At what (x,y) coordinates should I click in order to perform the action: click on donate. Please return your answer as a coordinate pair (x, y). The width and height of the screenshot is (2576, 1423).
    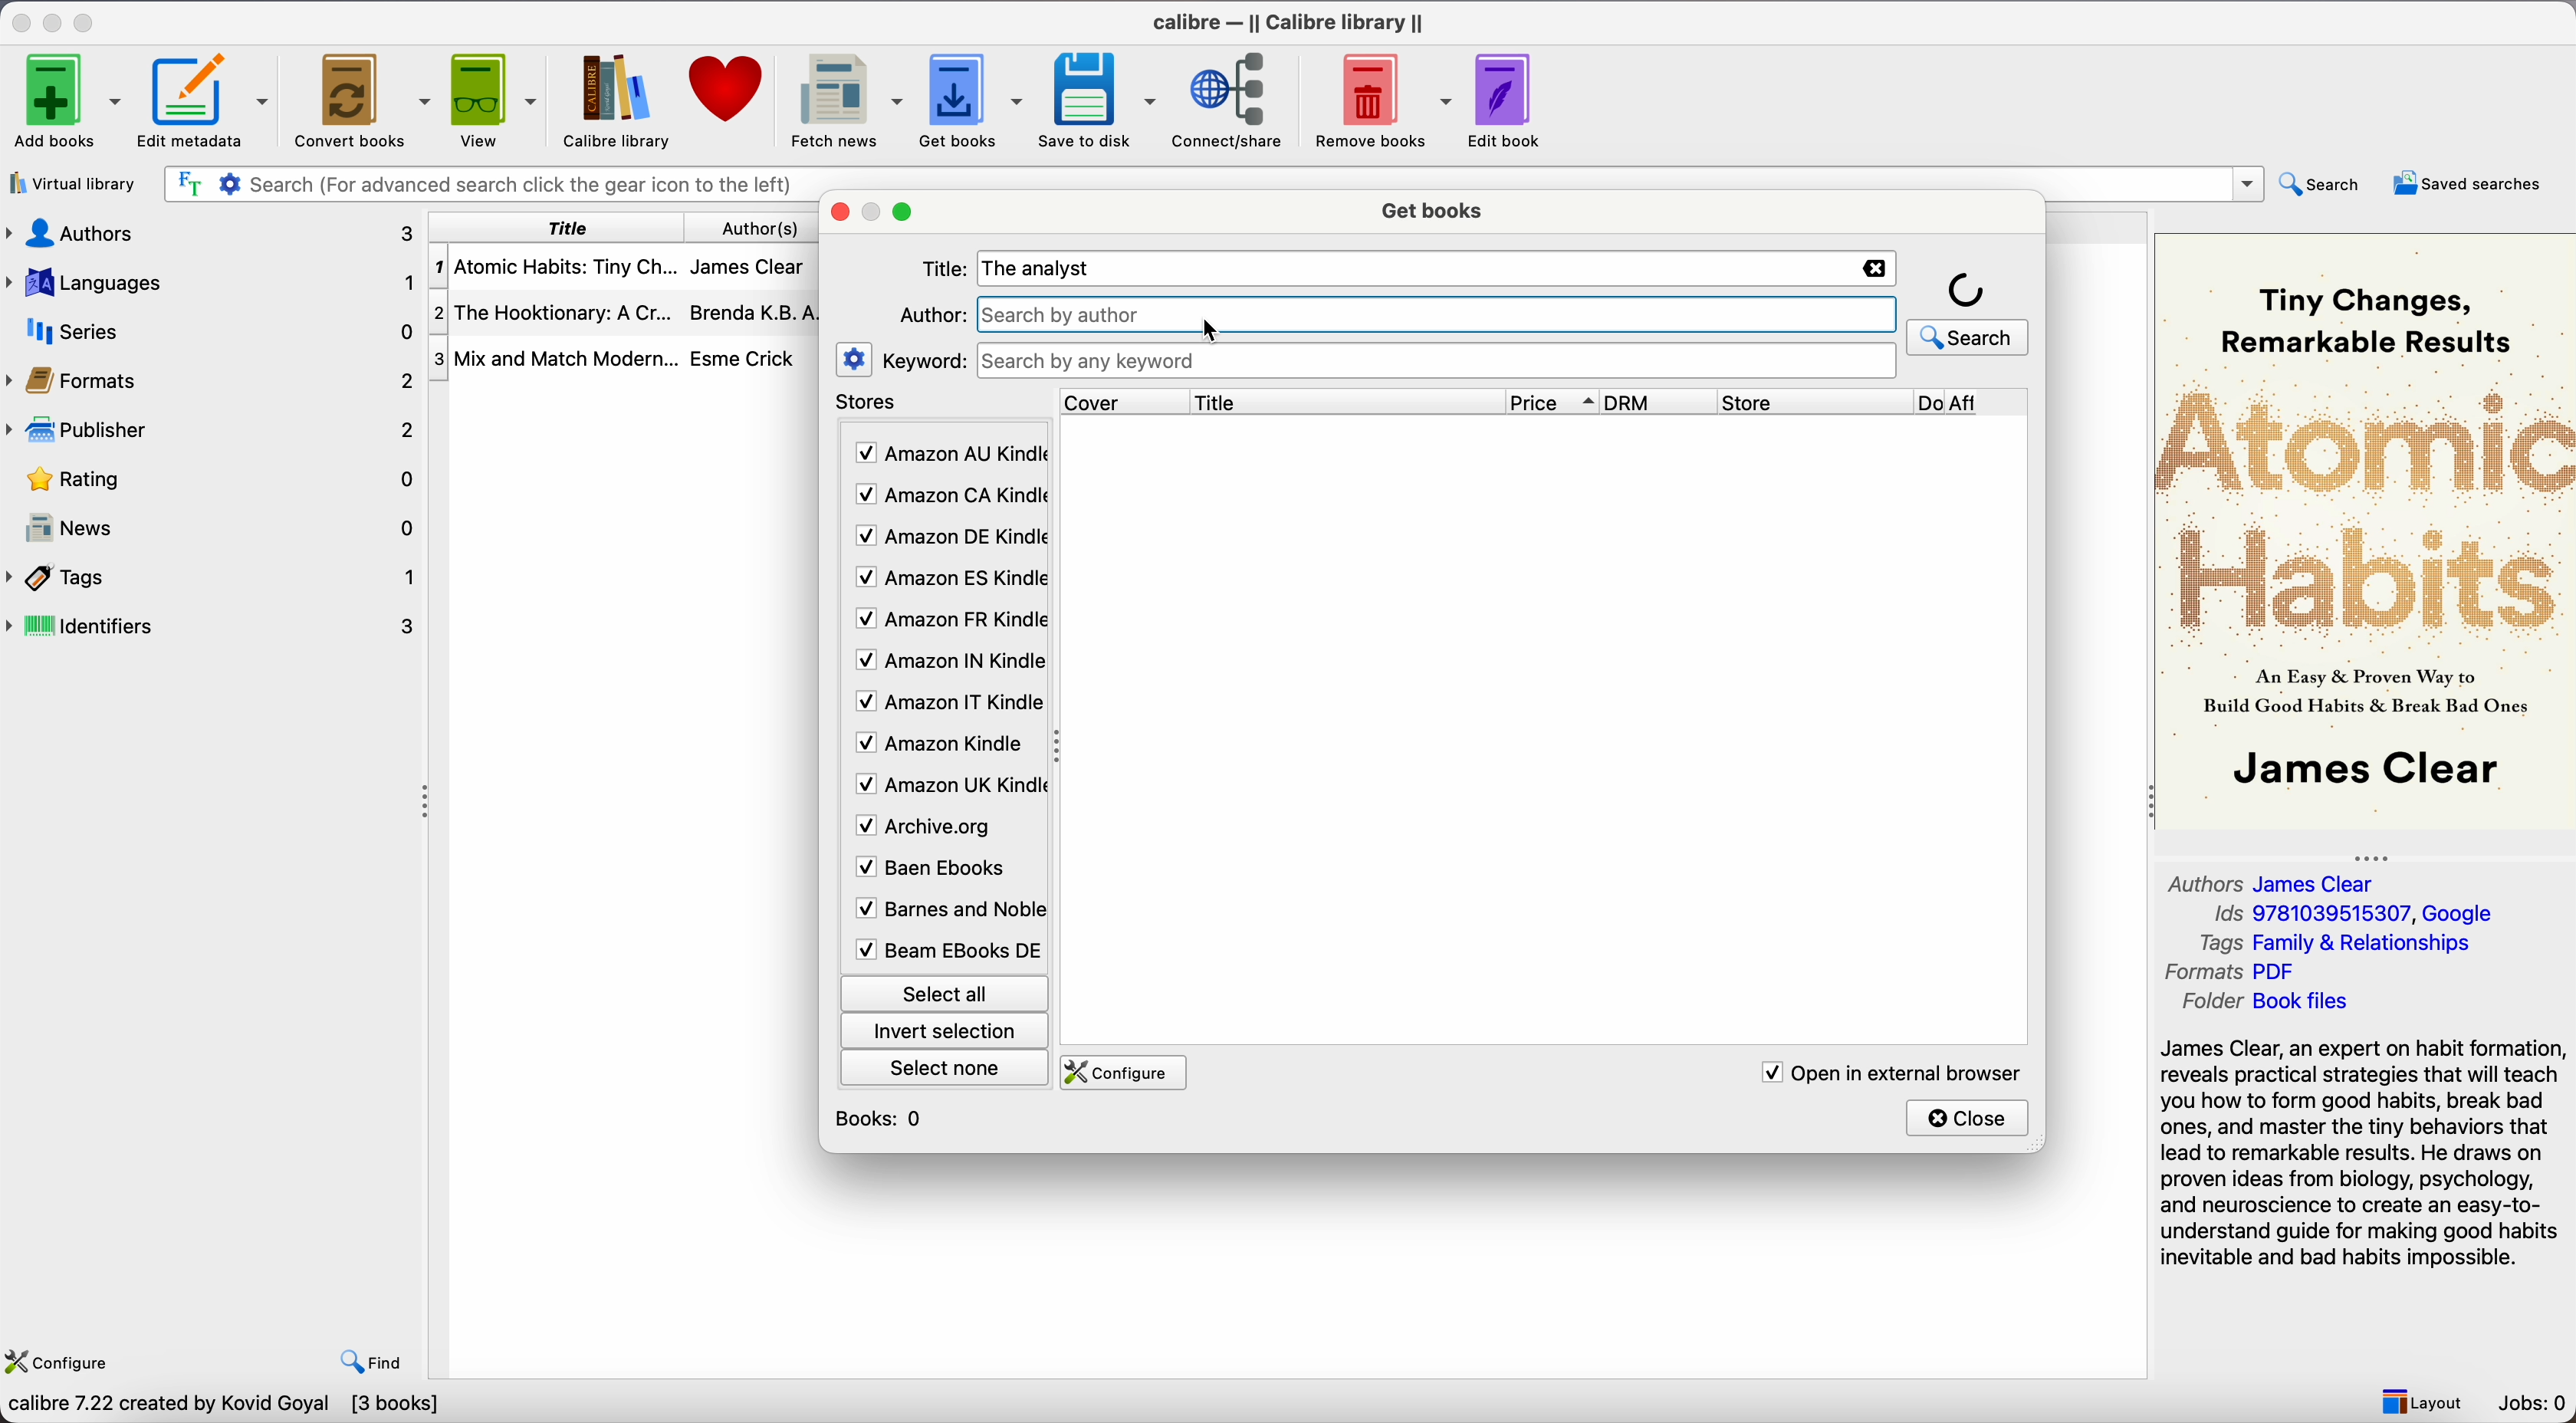
    Looking at the image, I should click on (724, 93).